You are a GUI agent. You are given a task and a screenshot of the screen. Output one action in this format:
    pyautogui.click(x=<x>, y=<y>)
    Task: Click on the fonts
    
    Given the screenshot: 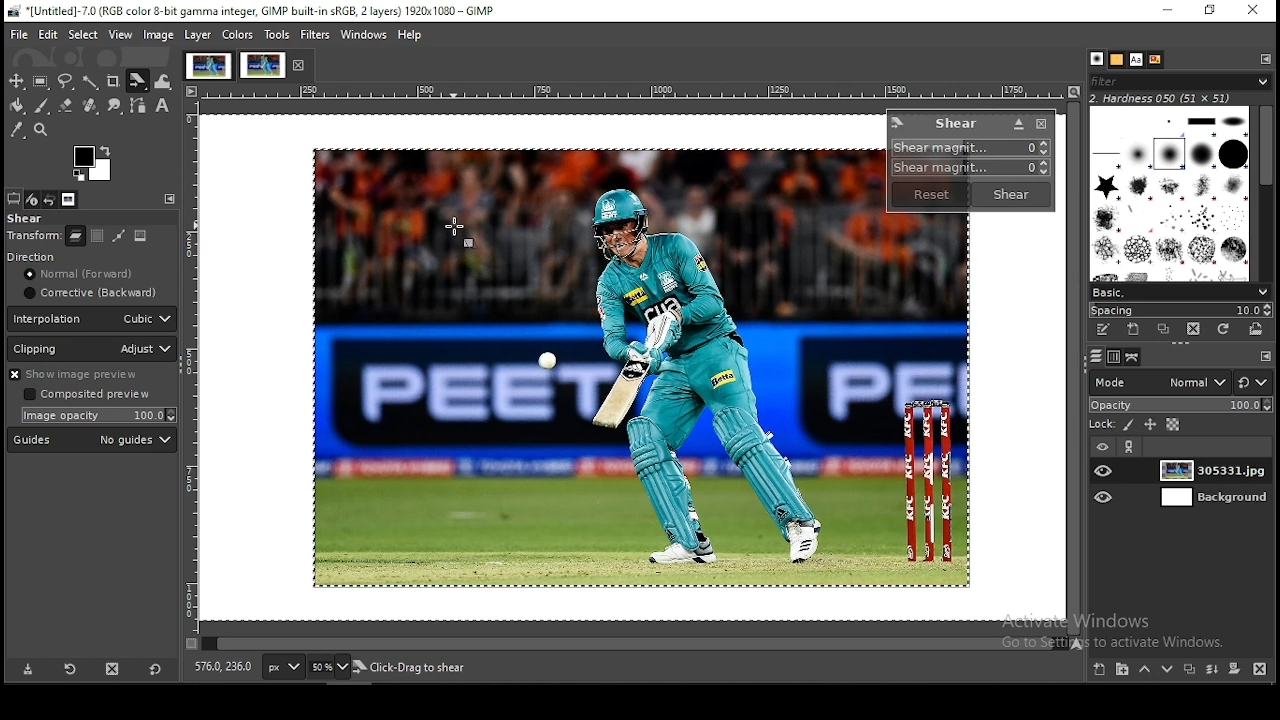 What is the action you would take?
    pyautogui.click(x=1136, y=60)
    